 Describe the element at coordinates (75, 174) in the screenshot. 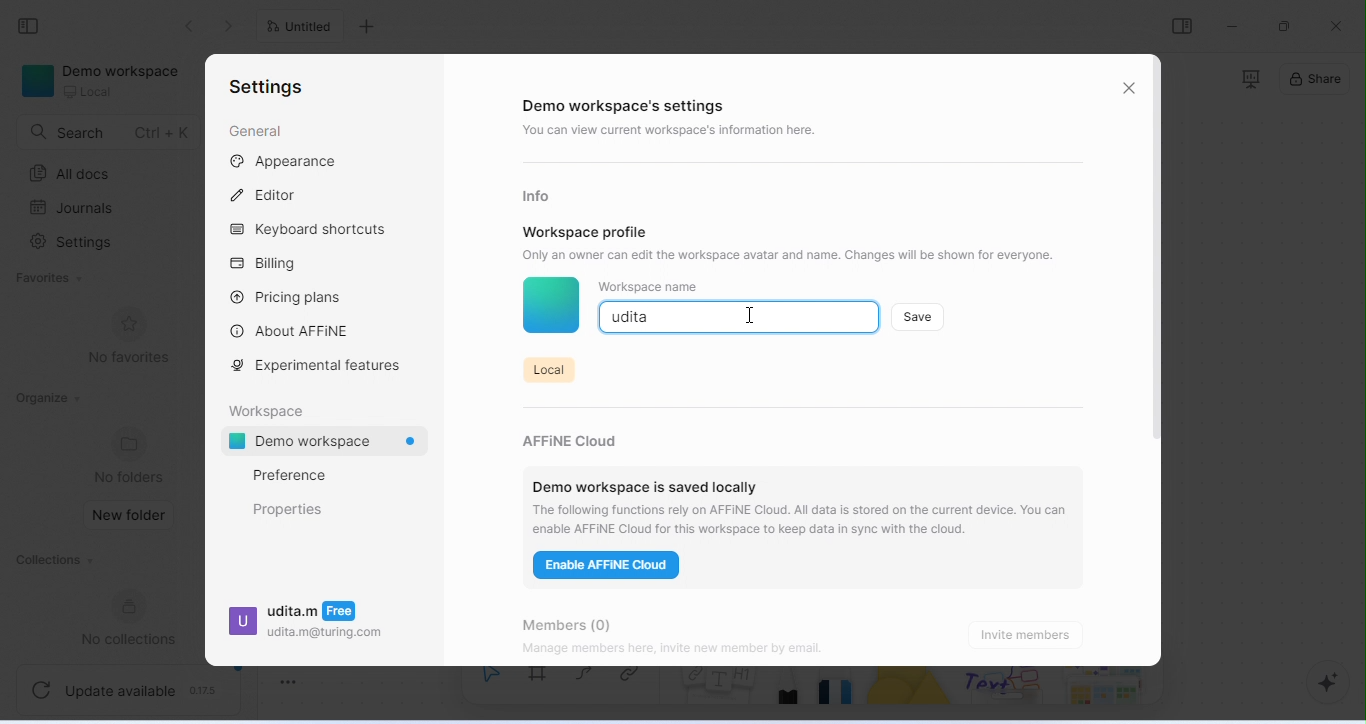

I see `all docs` at that location.